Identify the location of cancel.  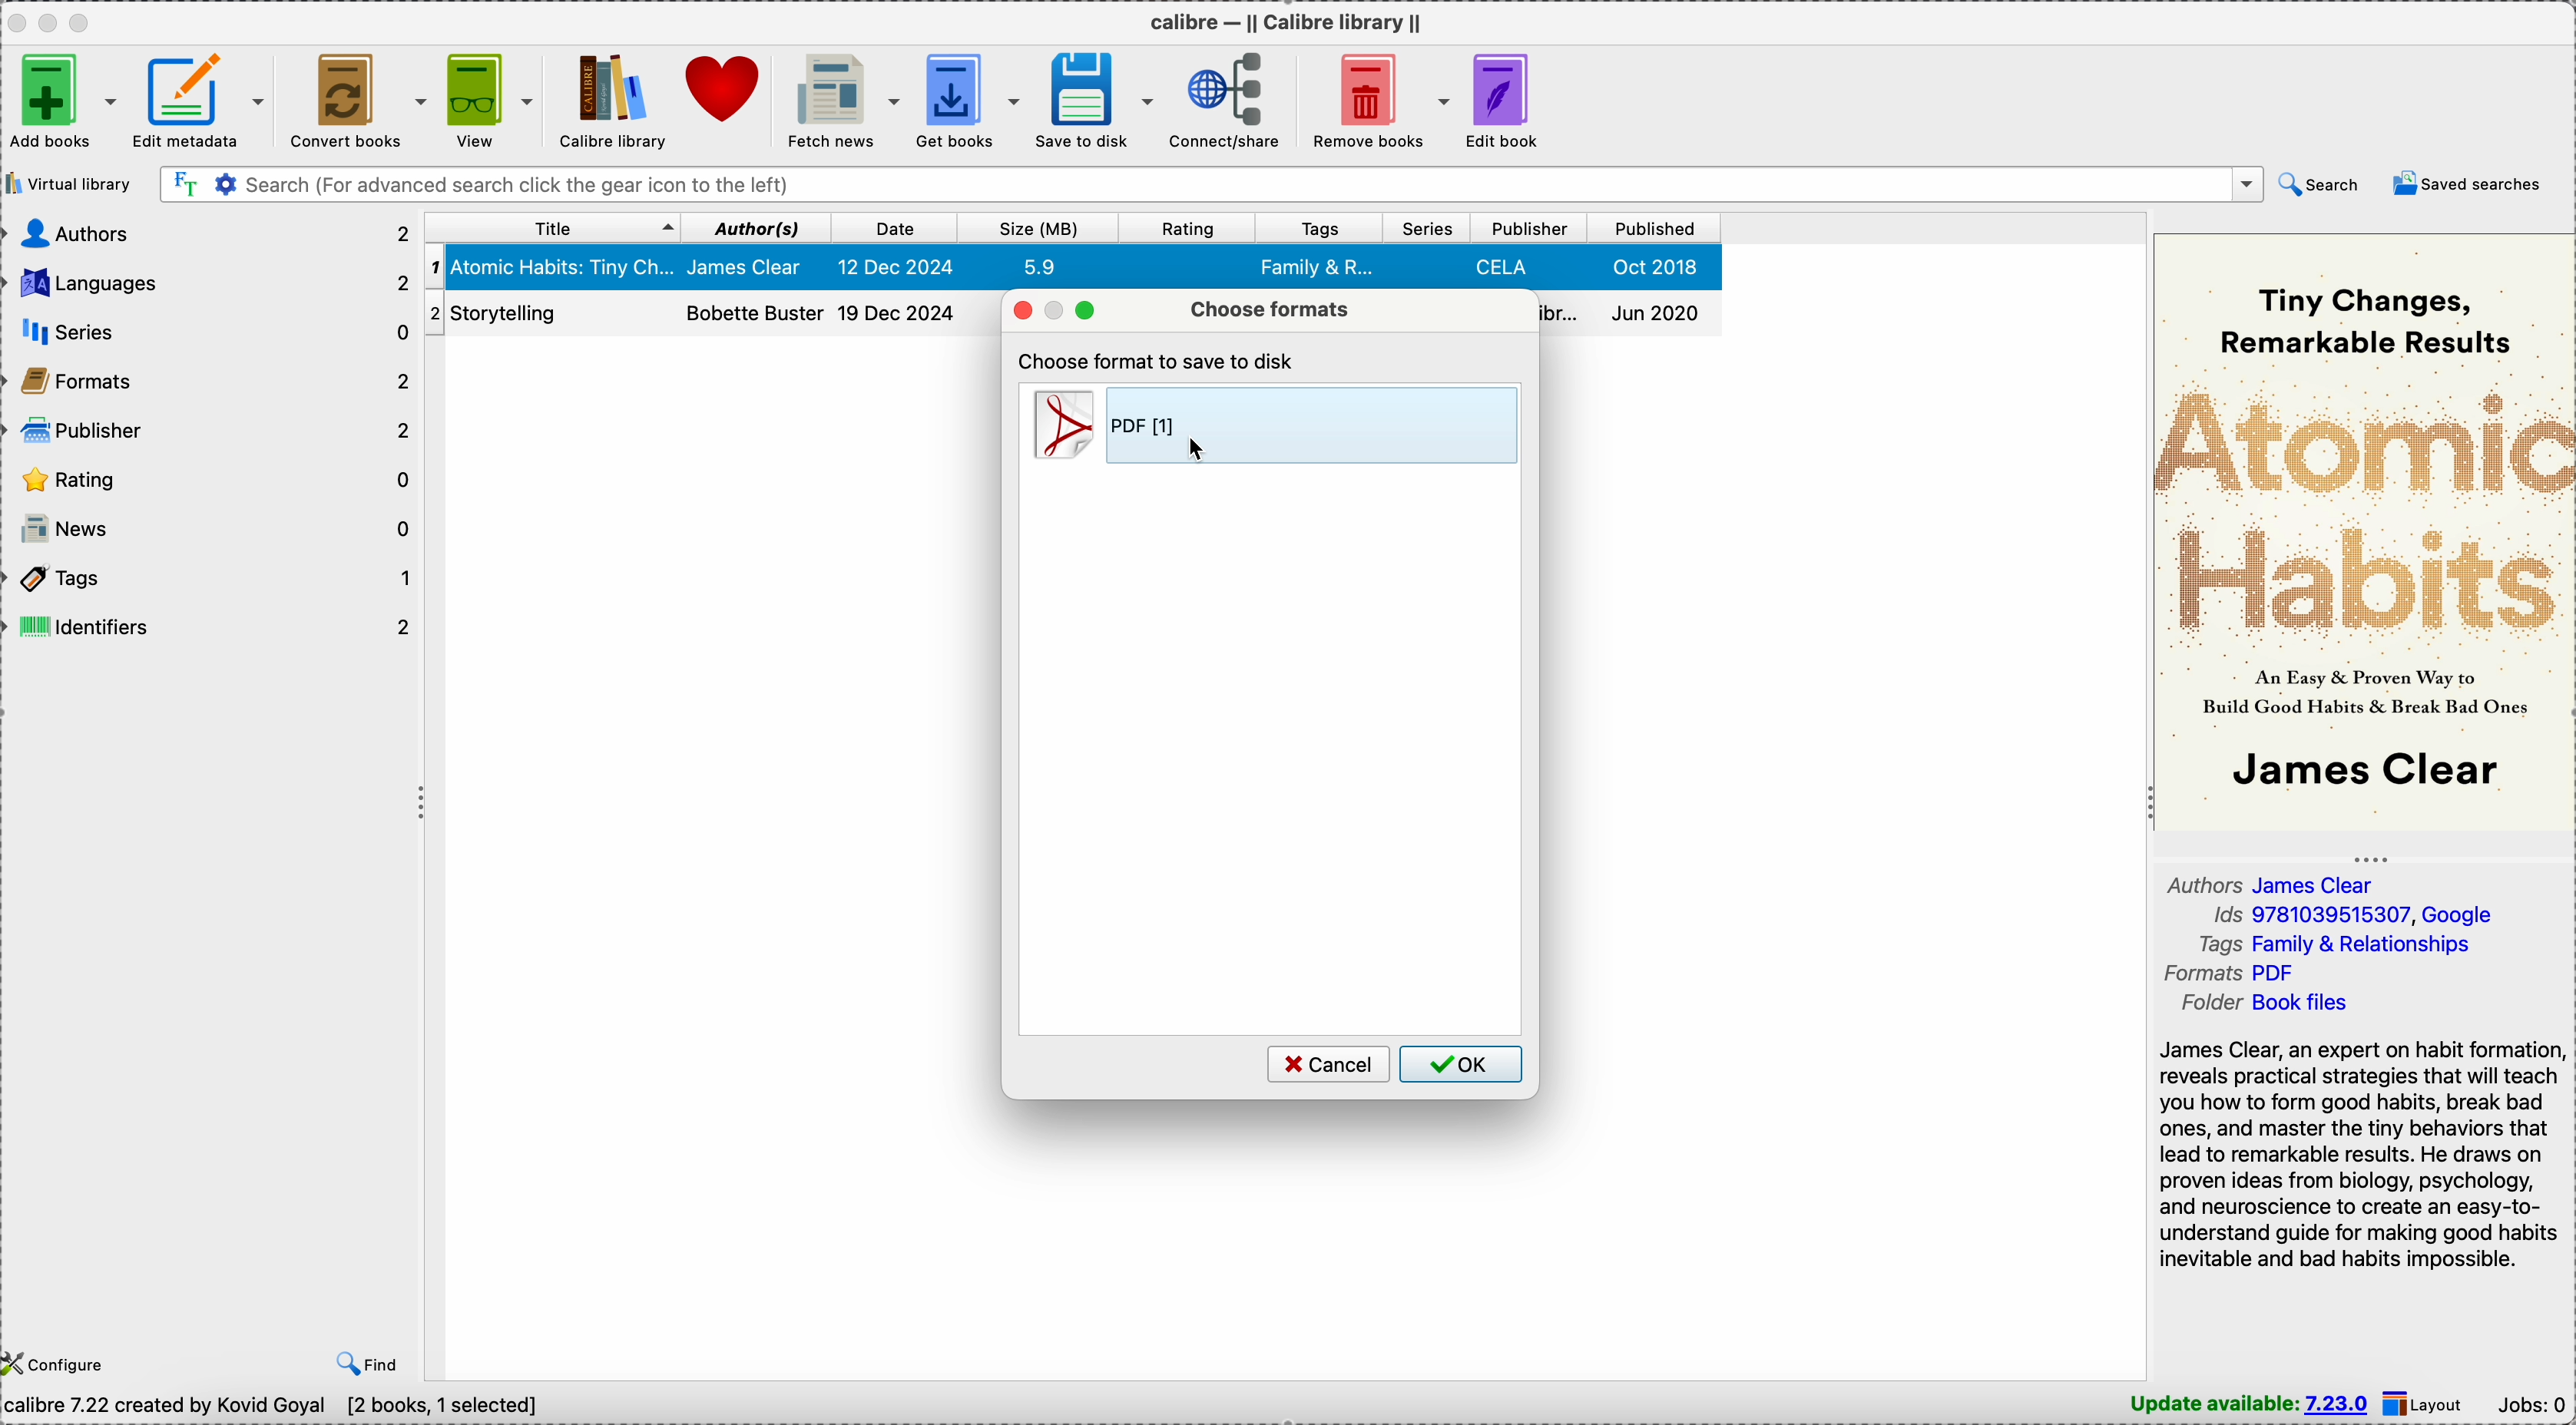
(1325, 1064).